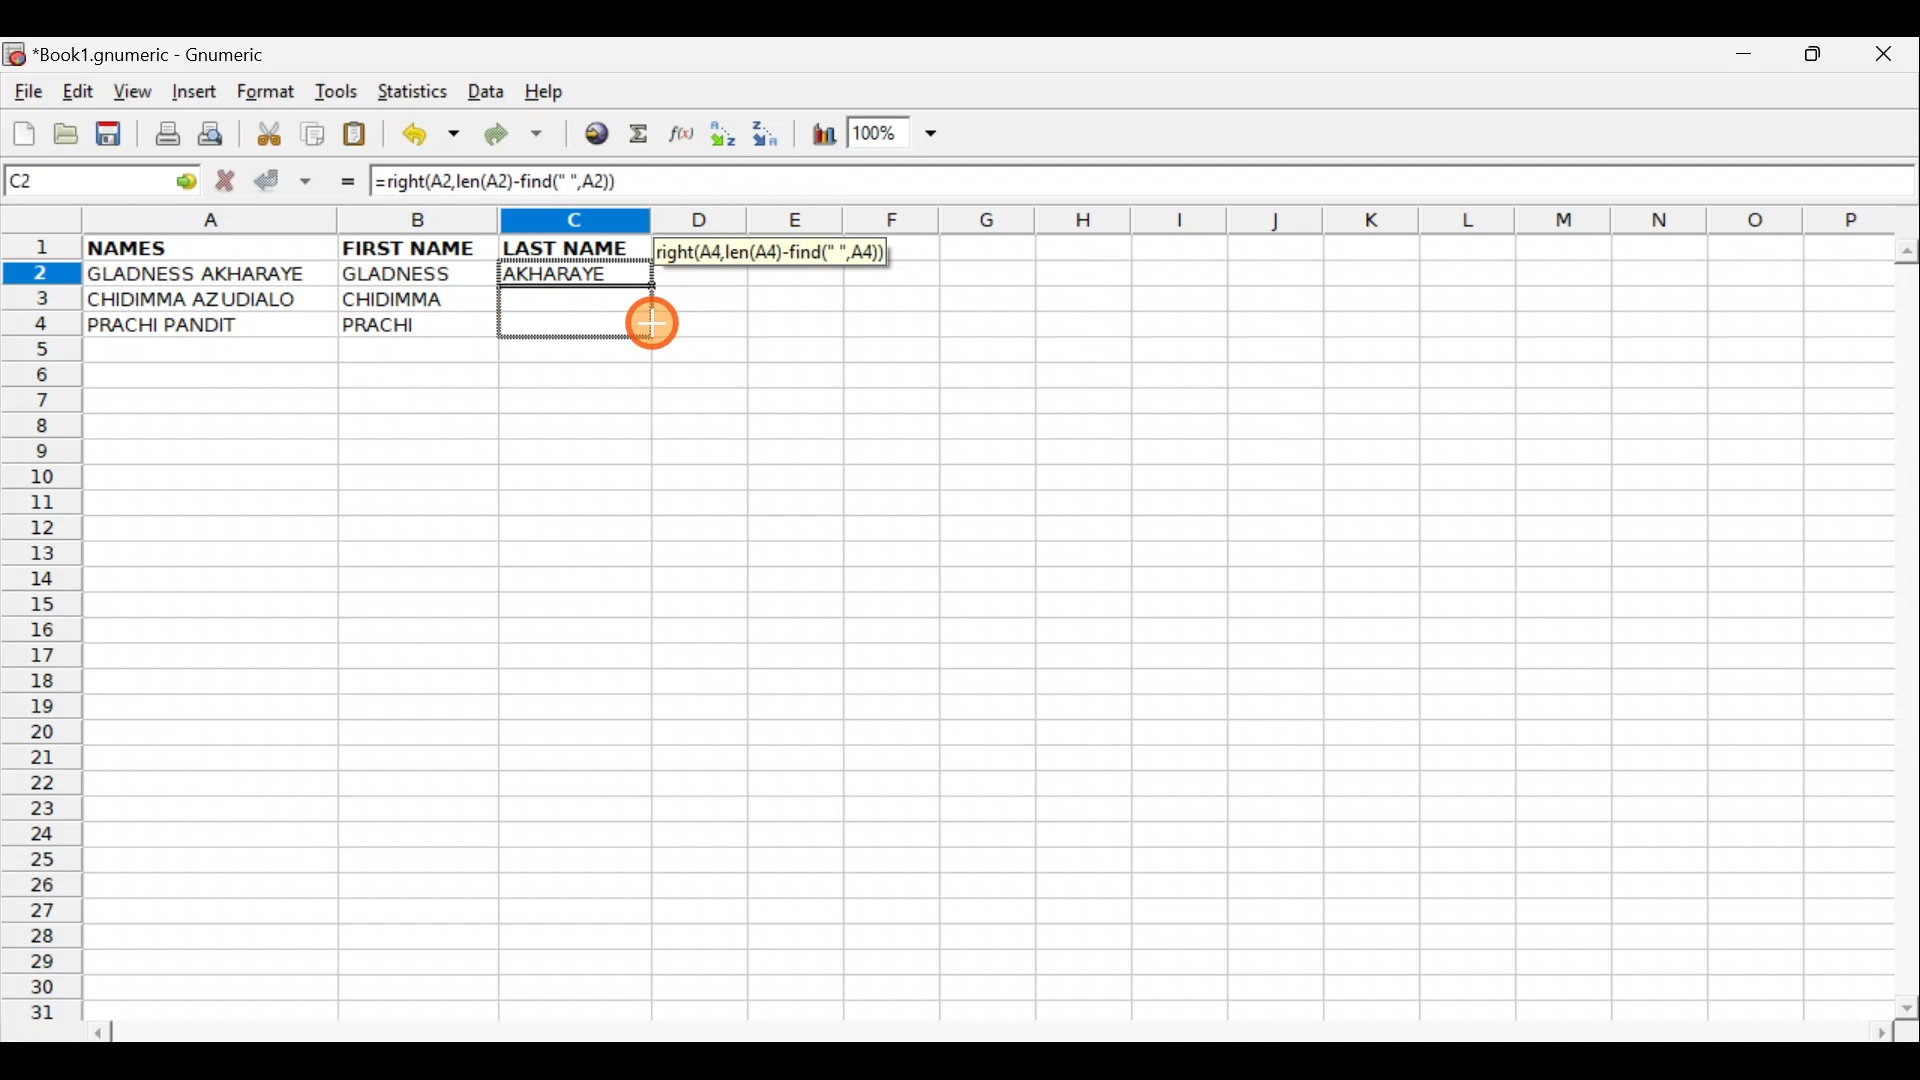 Image resolution: width=1920 pixels, height=1080 pixels. Describe the element at coordinates (685, 139) in the screenshot. I see `Edit function in the current cell` at that location.